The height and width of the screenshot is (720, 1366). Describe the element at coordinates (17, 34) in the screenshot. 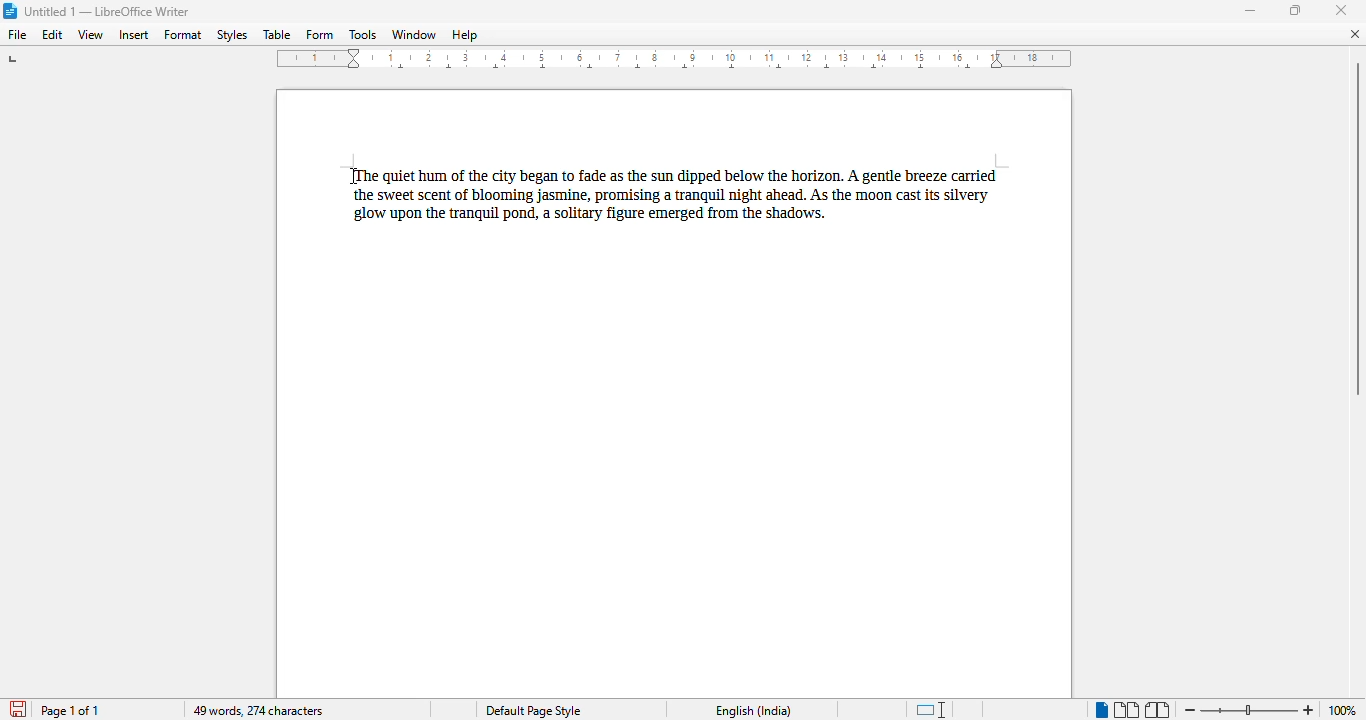

I see `file` at that location.